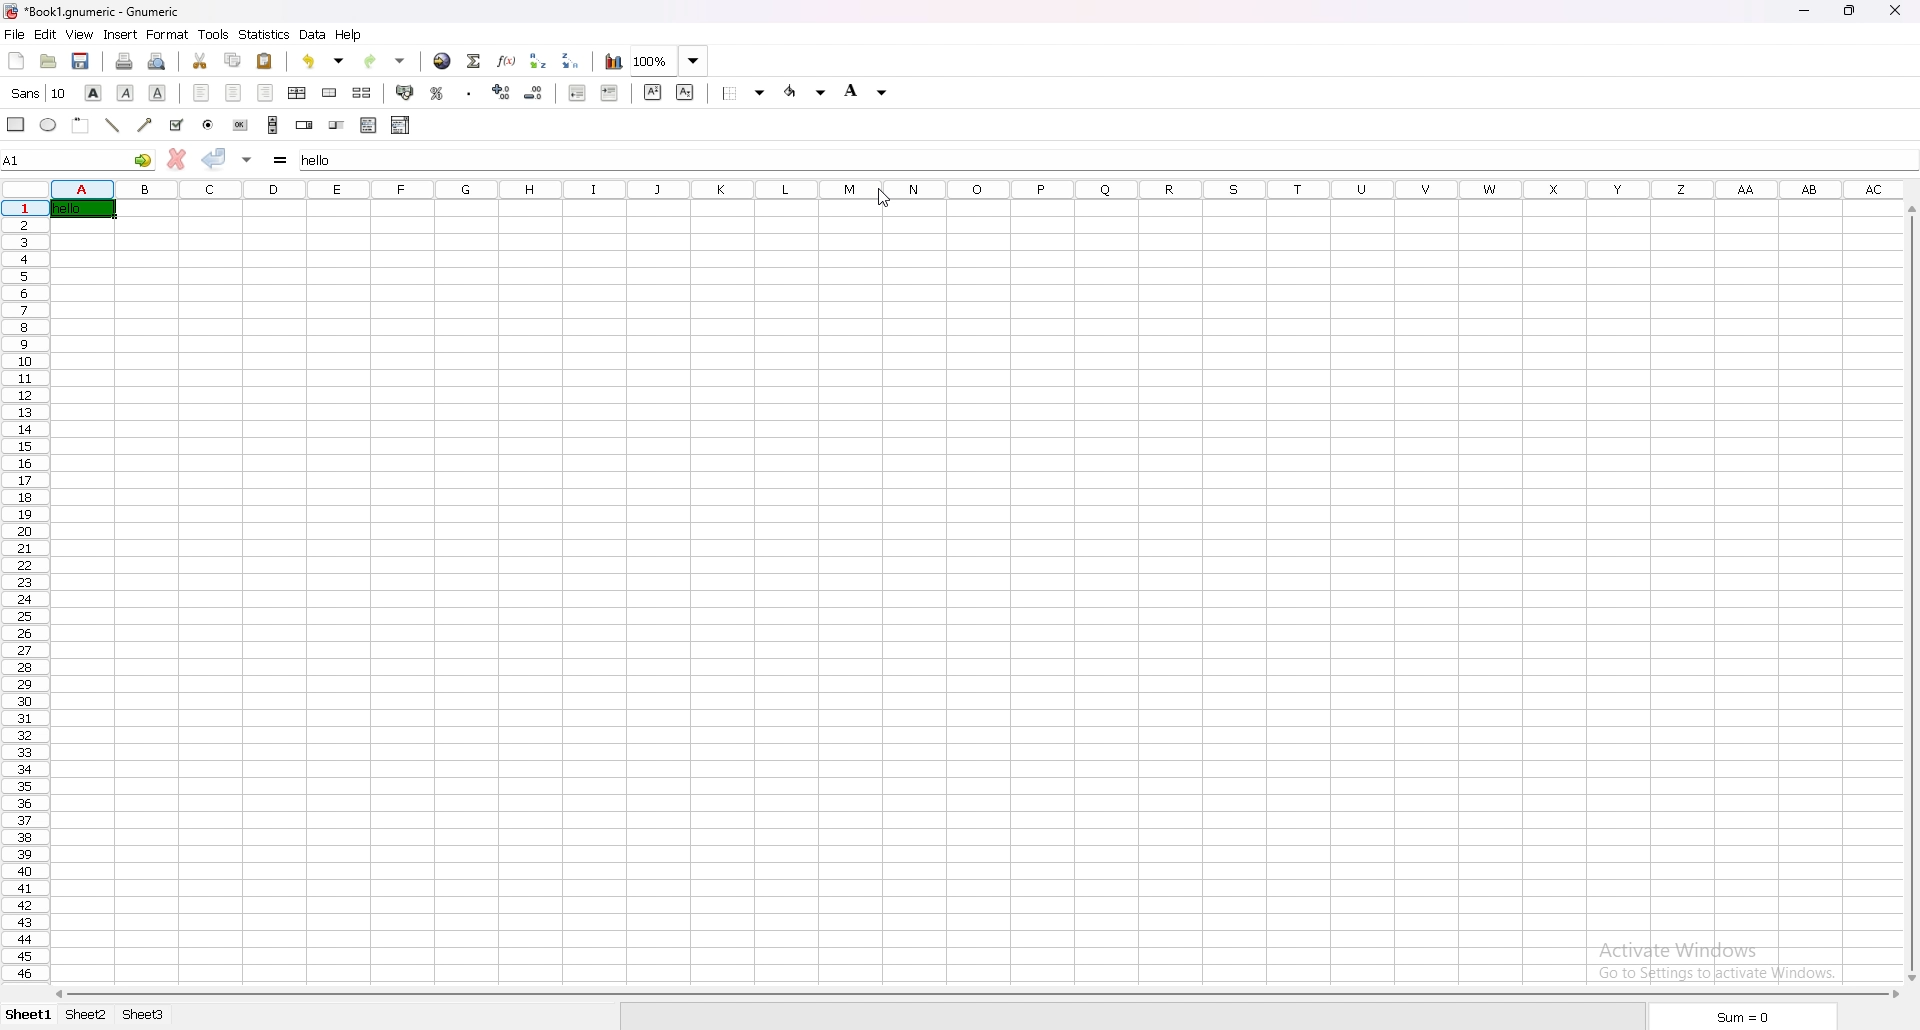 This screenshot has width=1920, height=1030. Describe the element at coordinates (49, 124) in the screenshot. I see `ellipse` at that location.